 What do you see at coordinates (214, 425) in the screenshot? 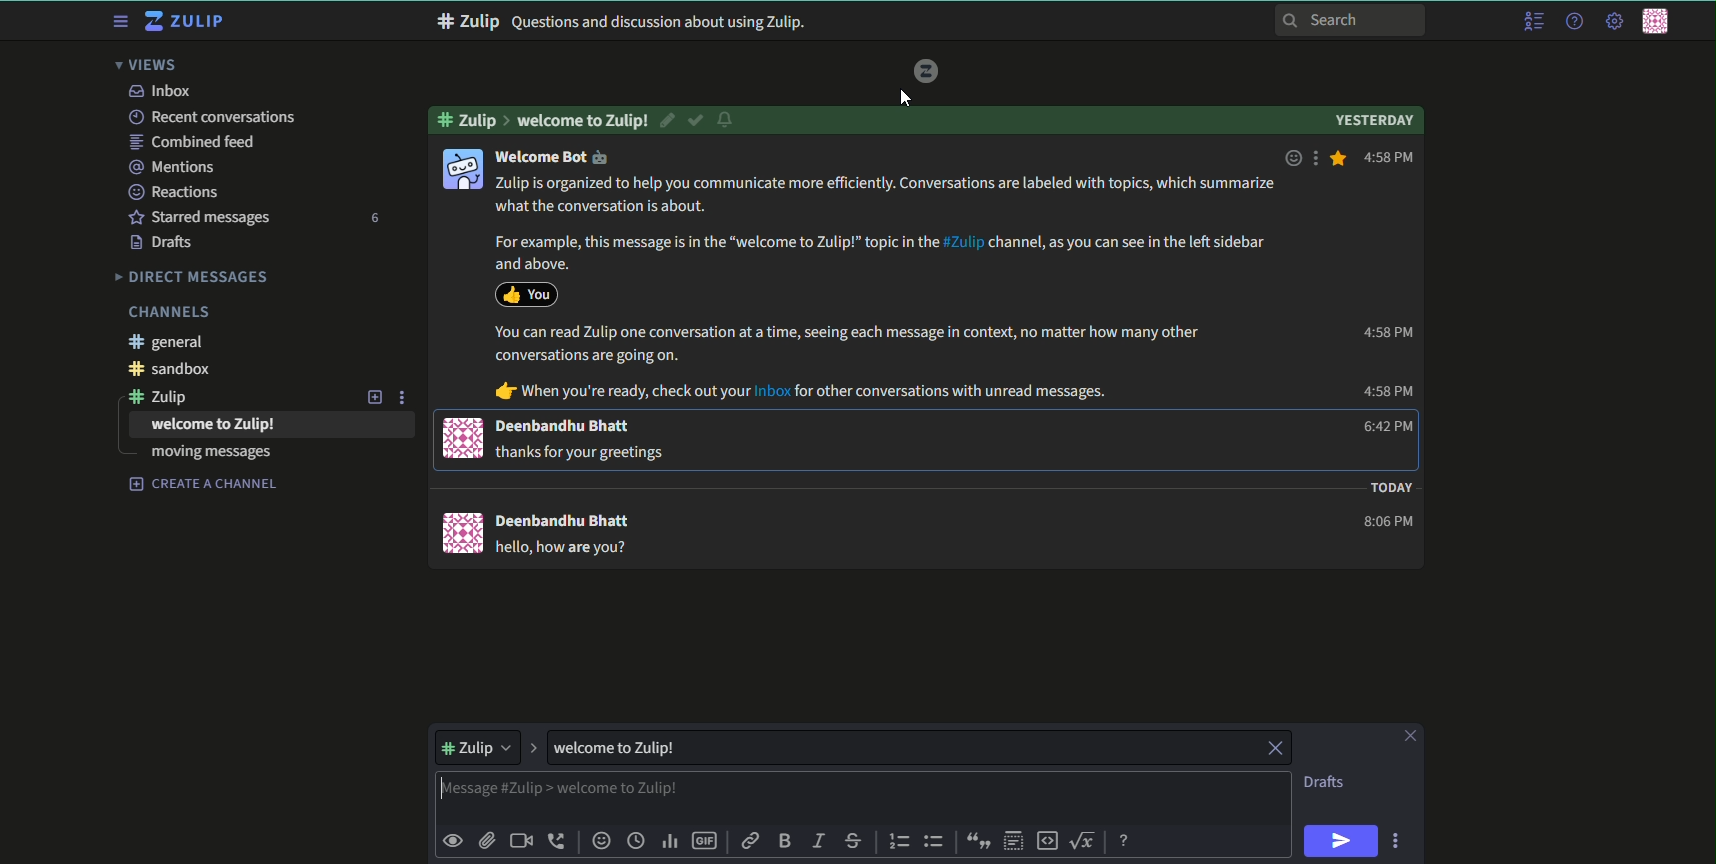
I see `welcome to Zulip!` at bounding box center [214, 425].